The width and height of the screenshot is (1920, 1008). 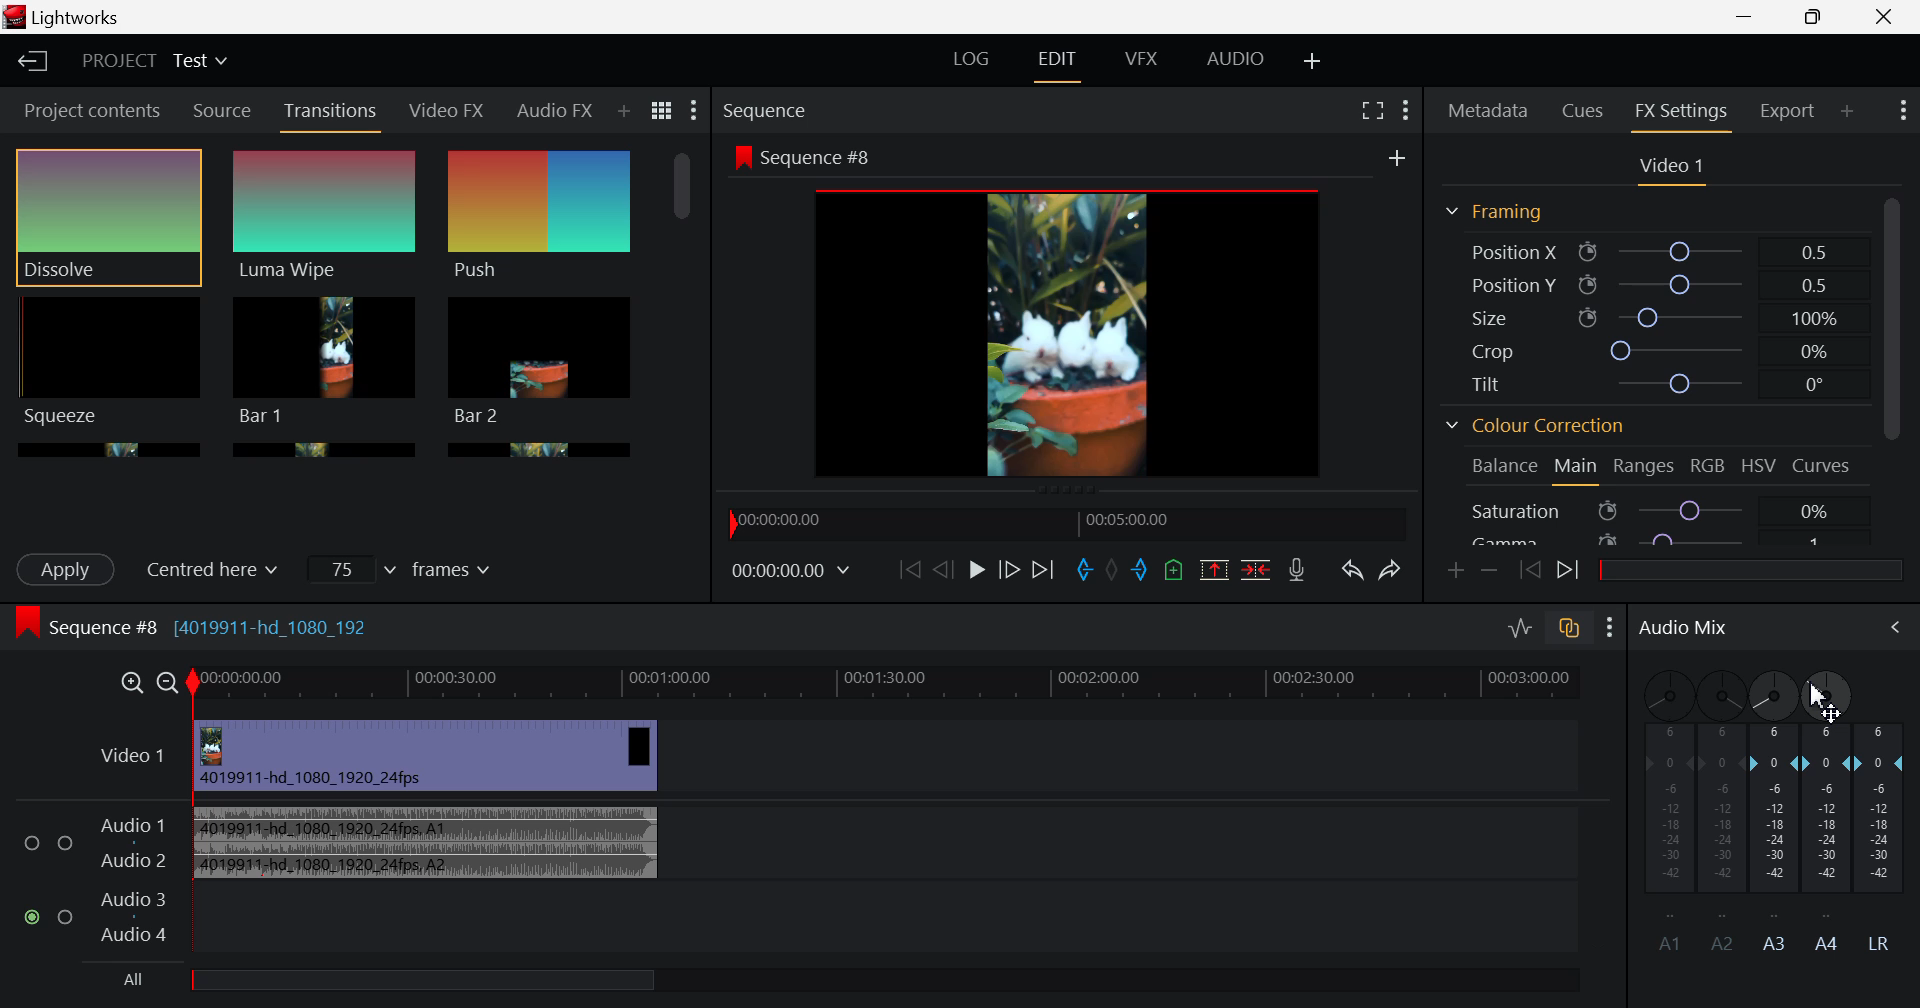 I want to click on A4 Channel Decibel Level, so click(x=1830, y=844).